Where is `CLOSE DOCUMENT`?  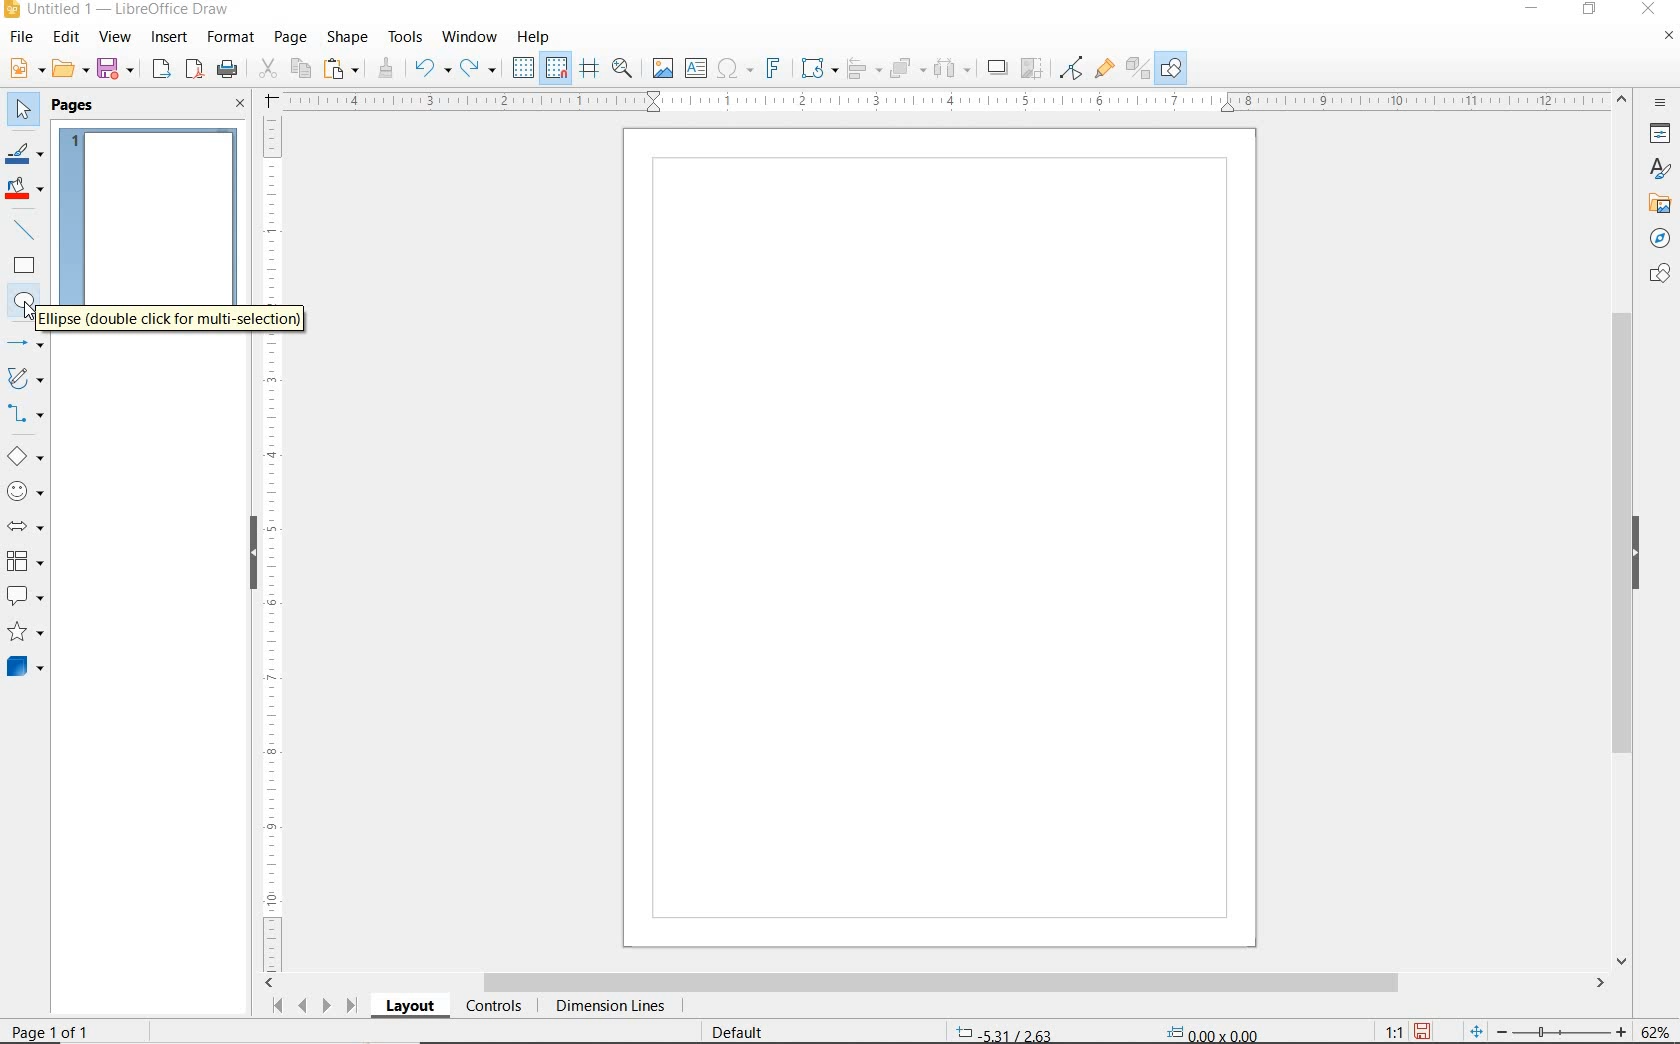
CLOSE DOCUMENT is located at coordinates (1668, 38).